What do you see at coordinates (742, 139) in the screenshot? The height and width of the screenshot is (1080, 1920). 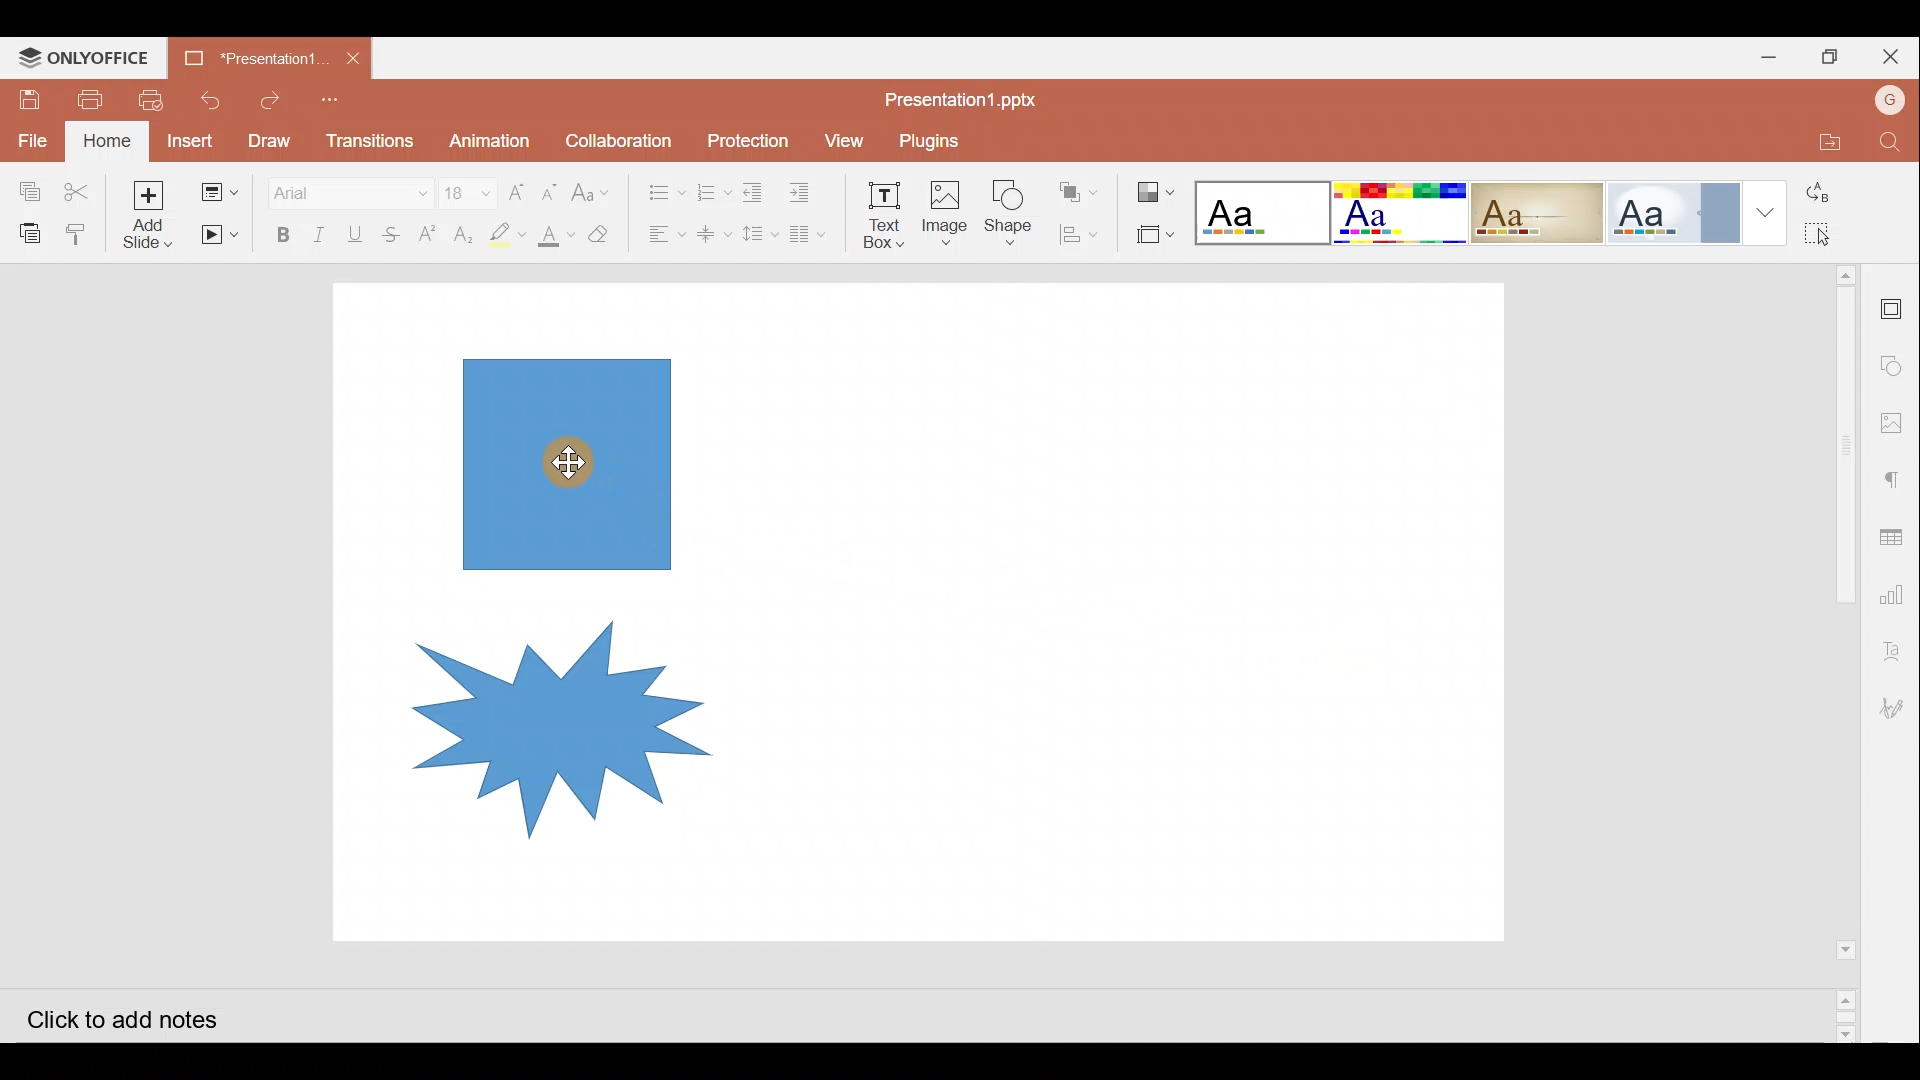 I see `Protection` at bounding box center [742, 139].